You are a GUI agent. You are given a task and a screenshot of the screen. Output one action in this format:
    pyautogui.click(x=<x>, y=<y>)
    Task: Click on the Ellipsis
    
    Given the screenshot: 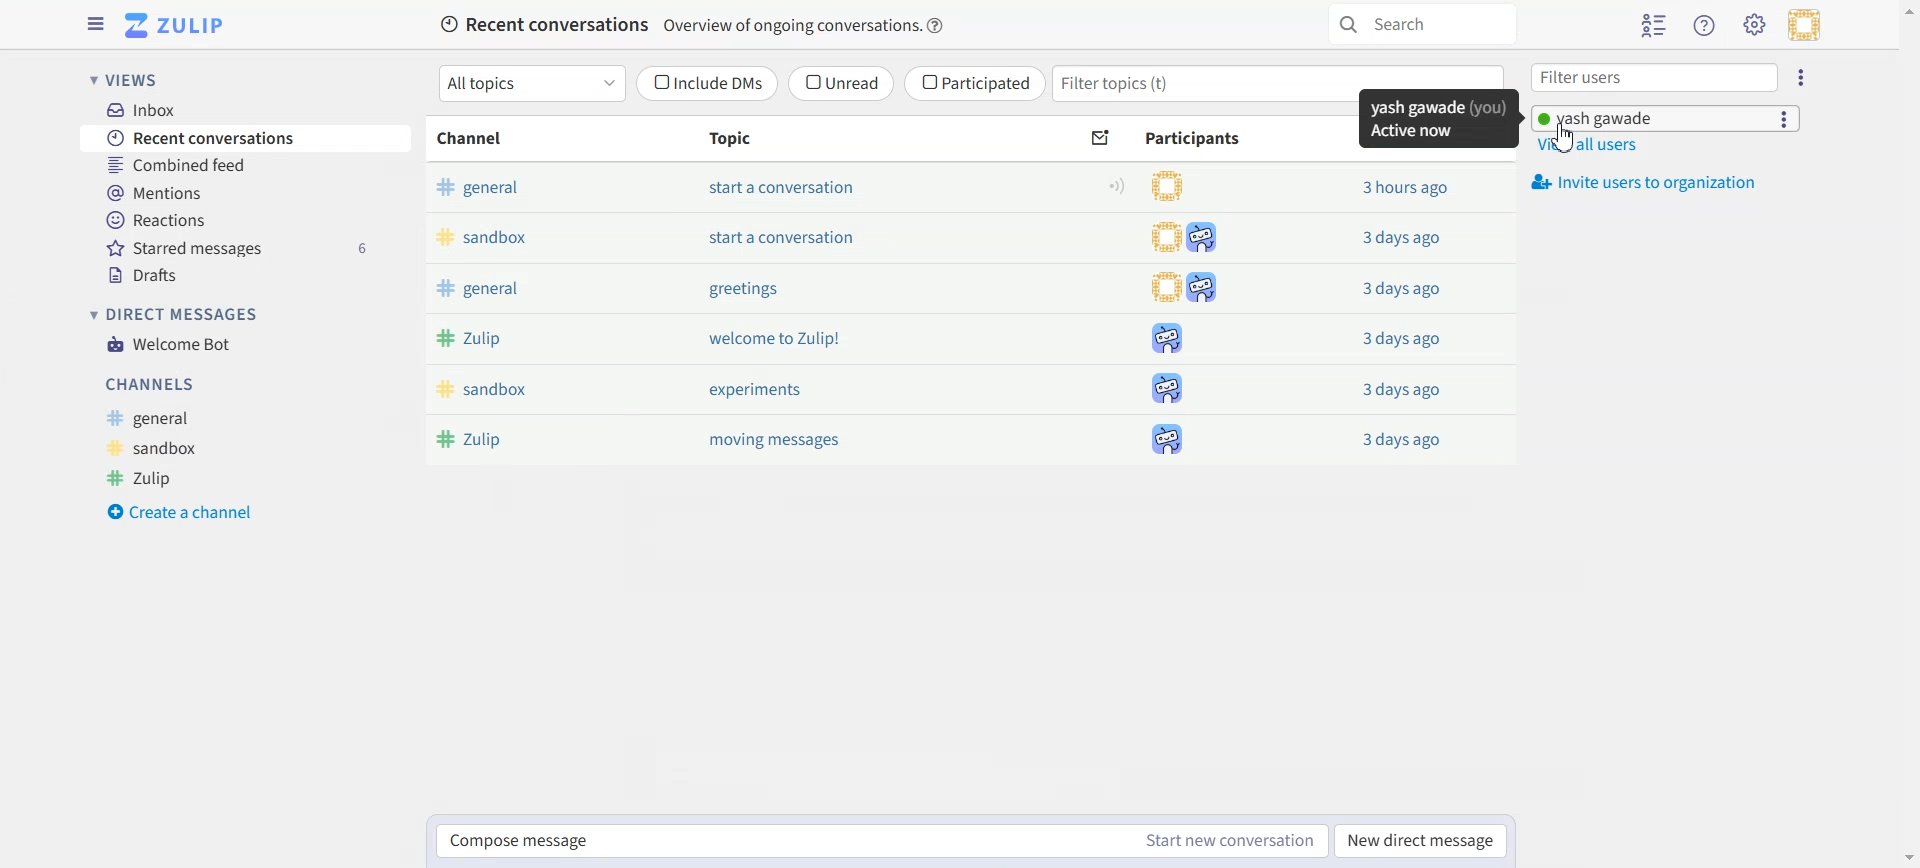 What is the action you would take?
    pyautogui.click(x=1784, y=120)
    